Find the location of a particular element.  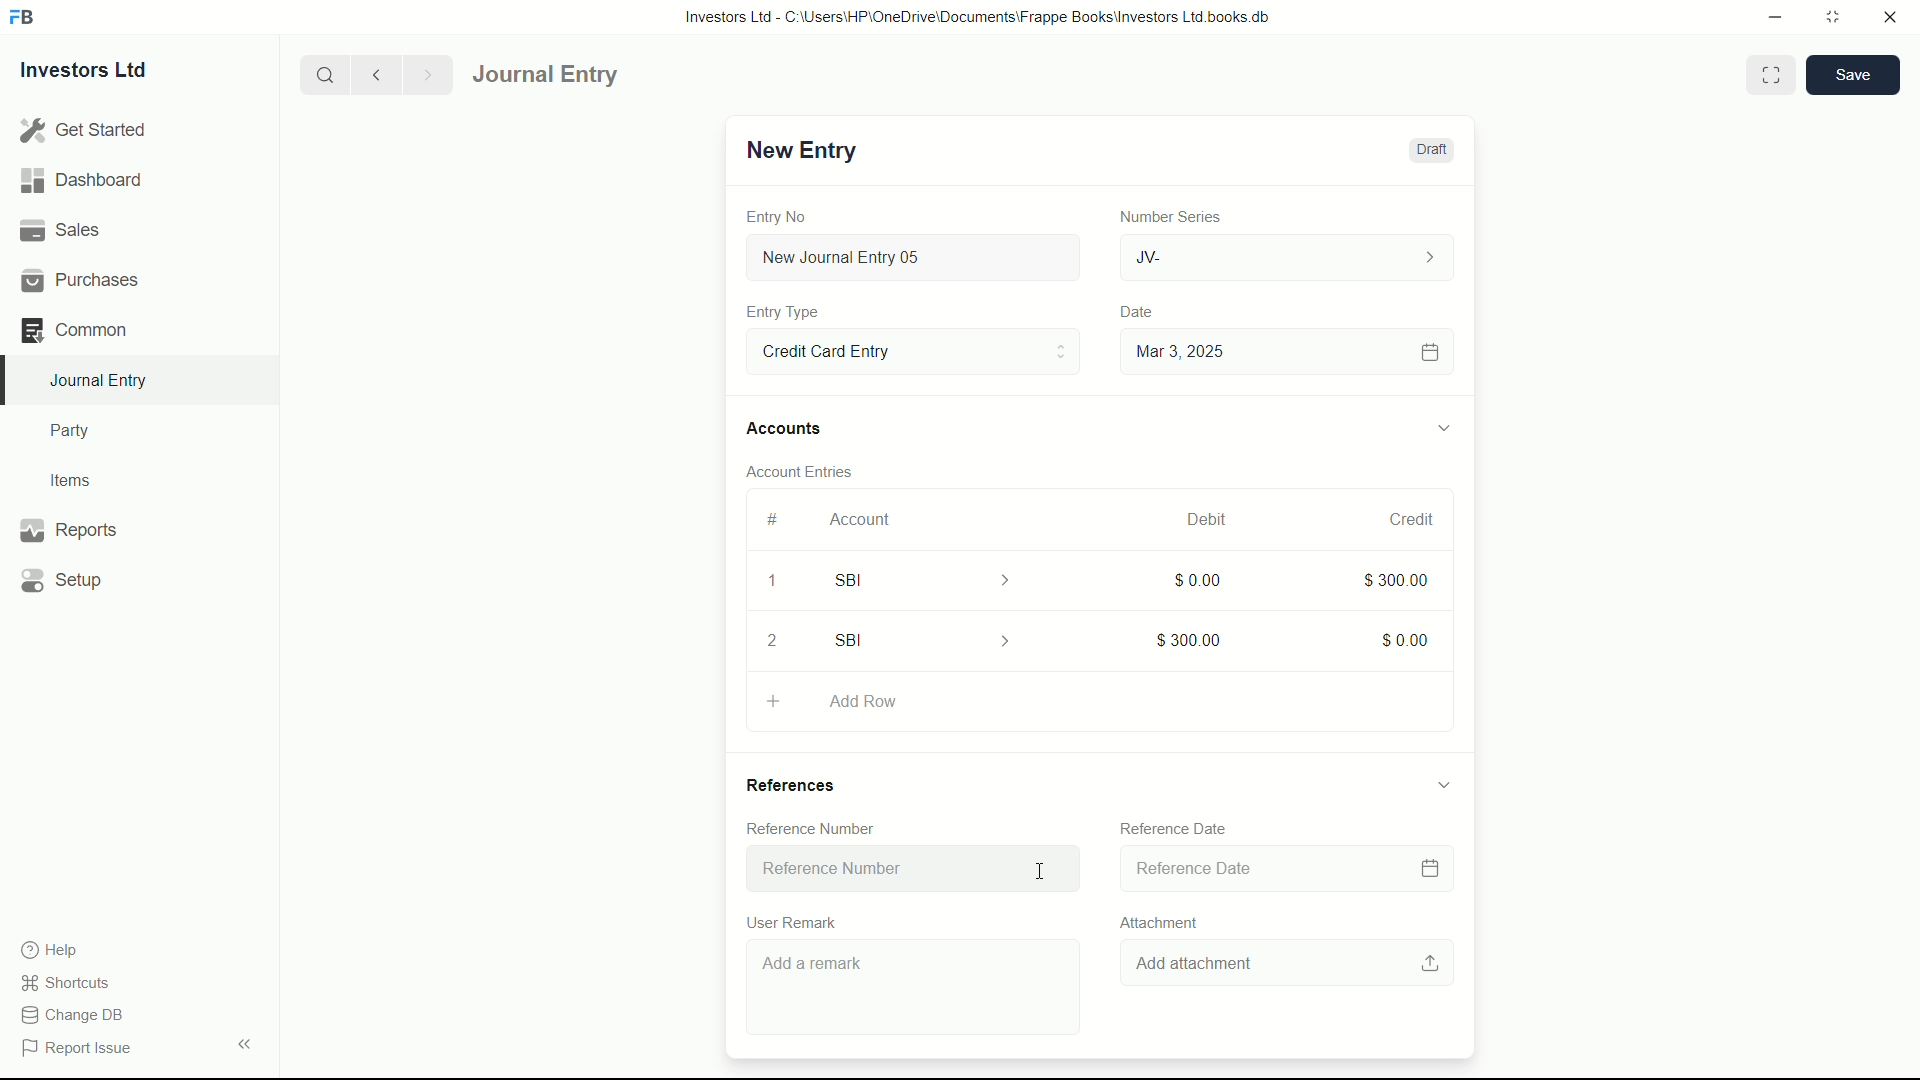

User Remark is located at coordinates (796, 921).